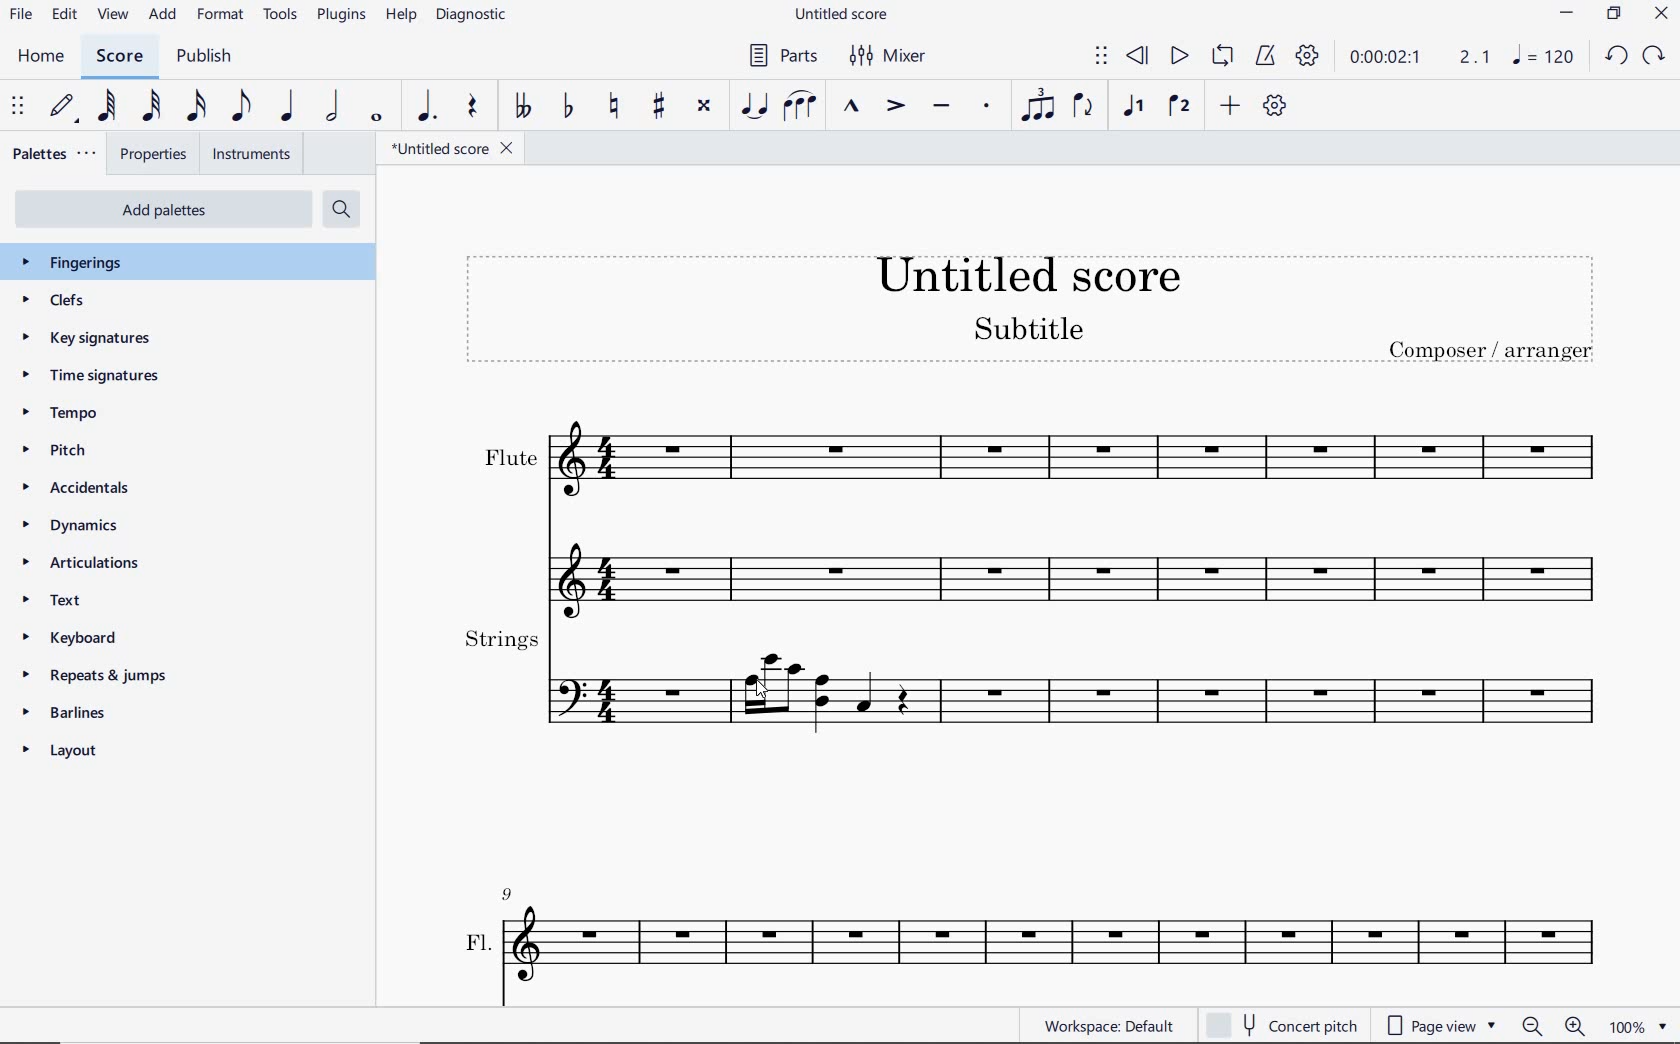  I want to click on palettes, so click(56, 155).